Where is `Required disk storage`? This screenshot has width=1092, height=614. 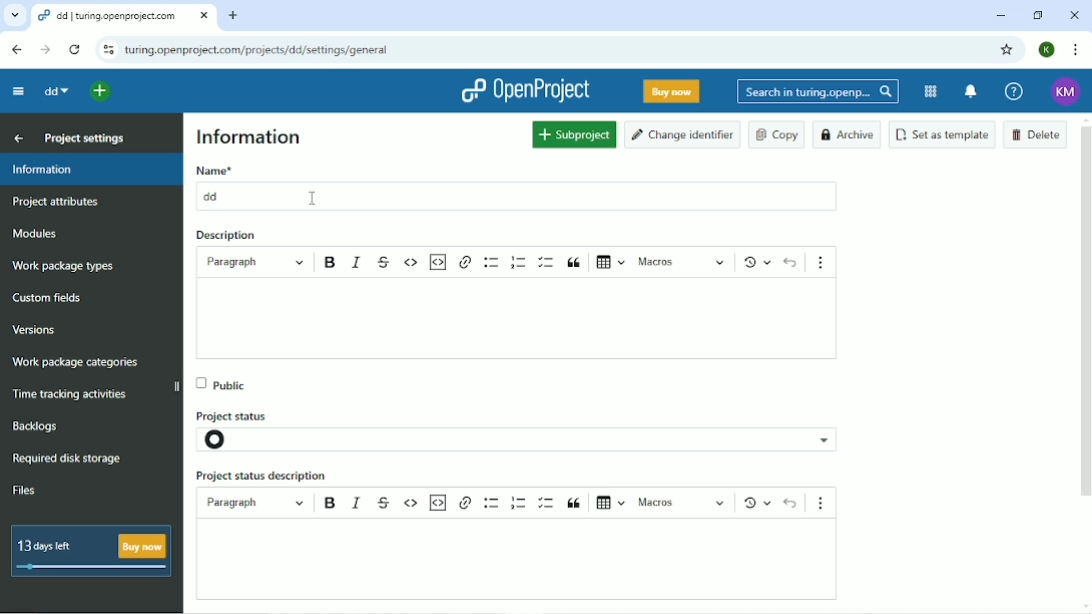
Required disk storage is located at coordinates (67, 460).